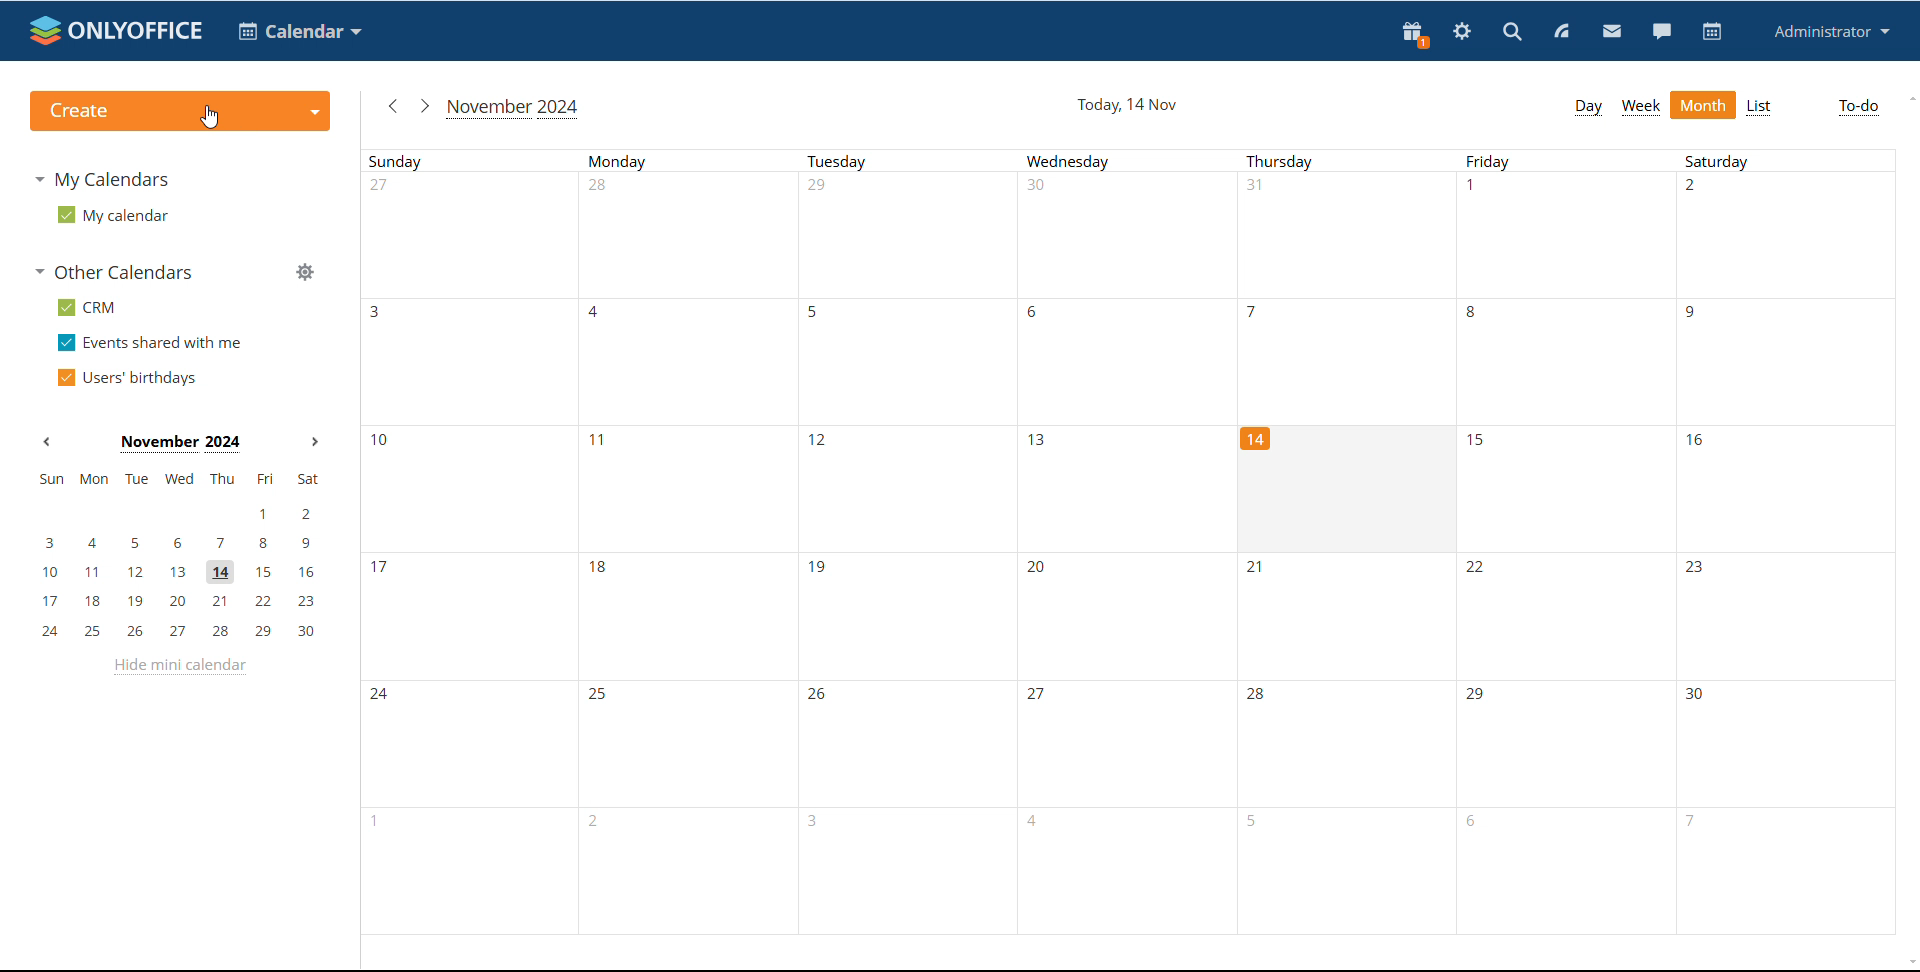  Describe the element at coordinates (183, 573) in the screenshot. I see `10, 11, 12, 13, 14, 15, 16` at that location.